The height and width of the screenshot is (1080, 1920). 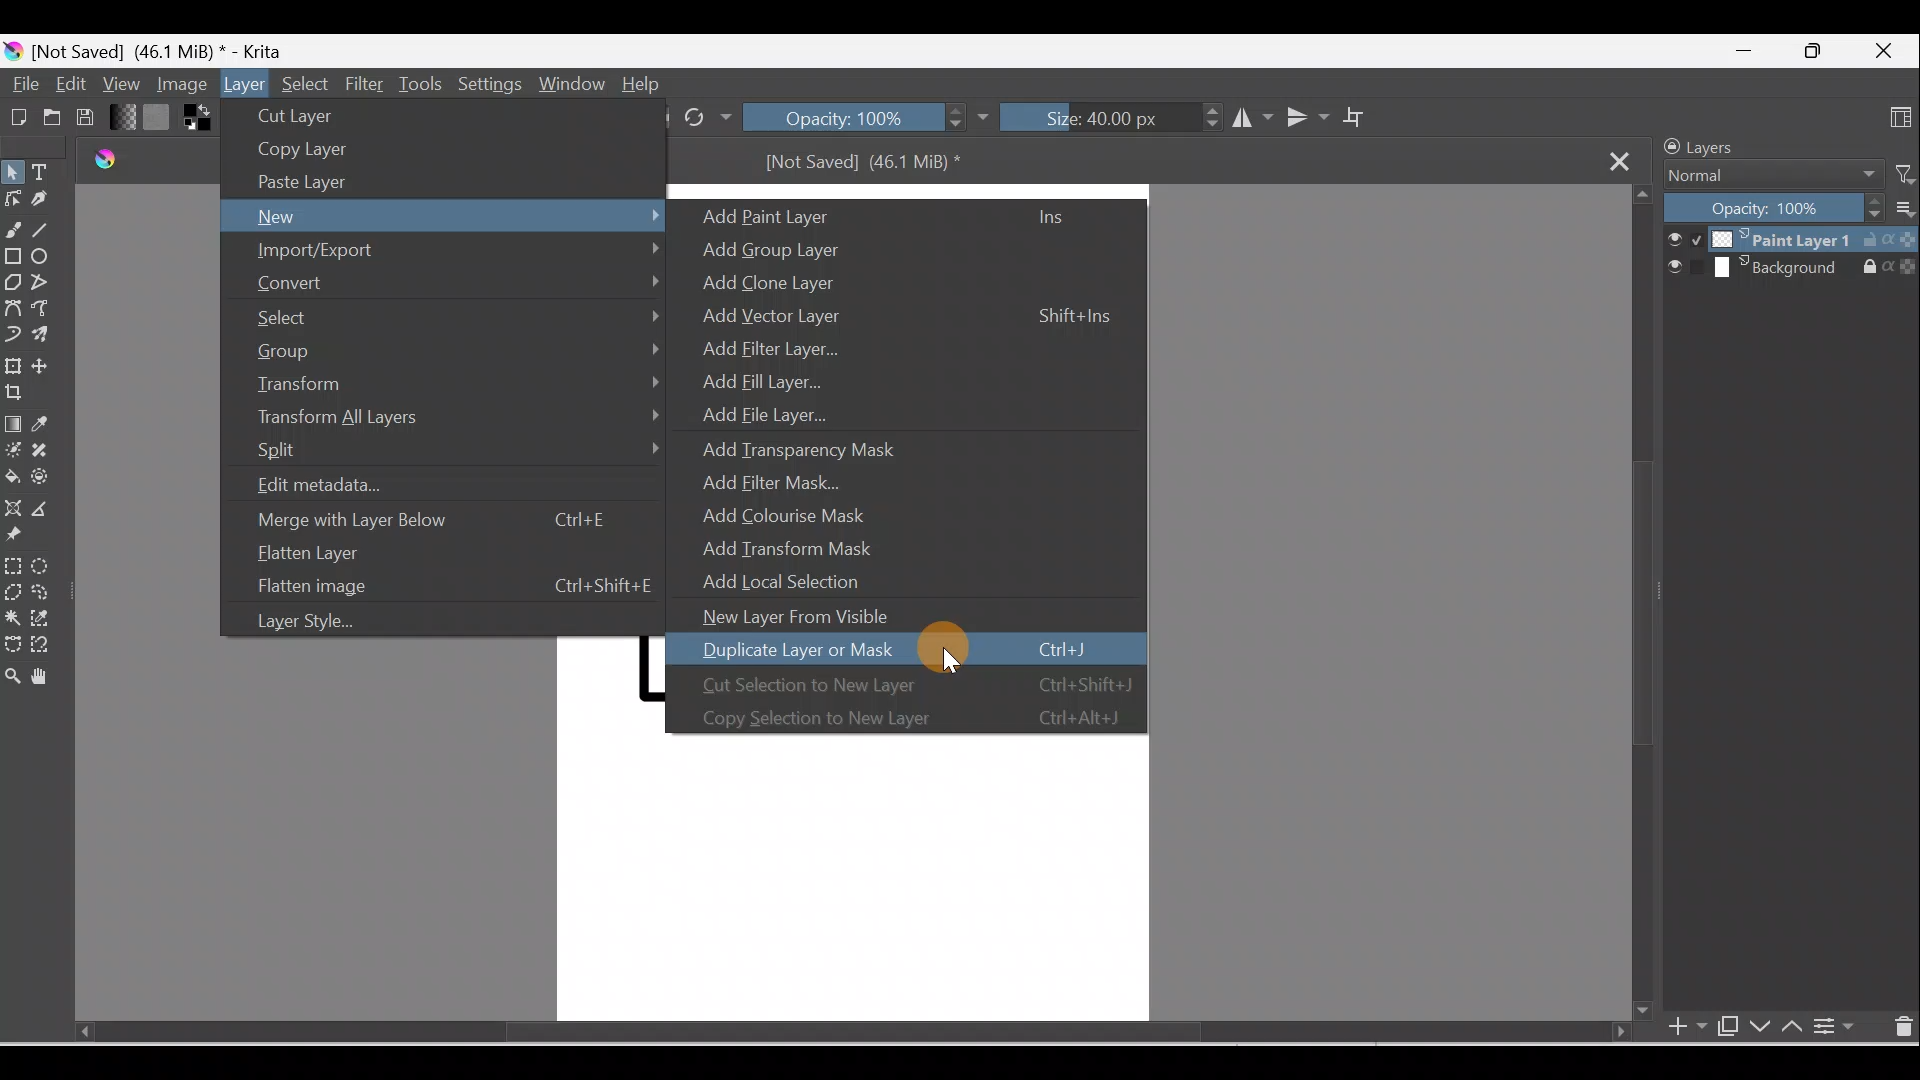 What do you see at coordinates (22, 84) in the screenshot?
I see `File` at bounding box center [22, 84].